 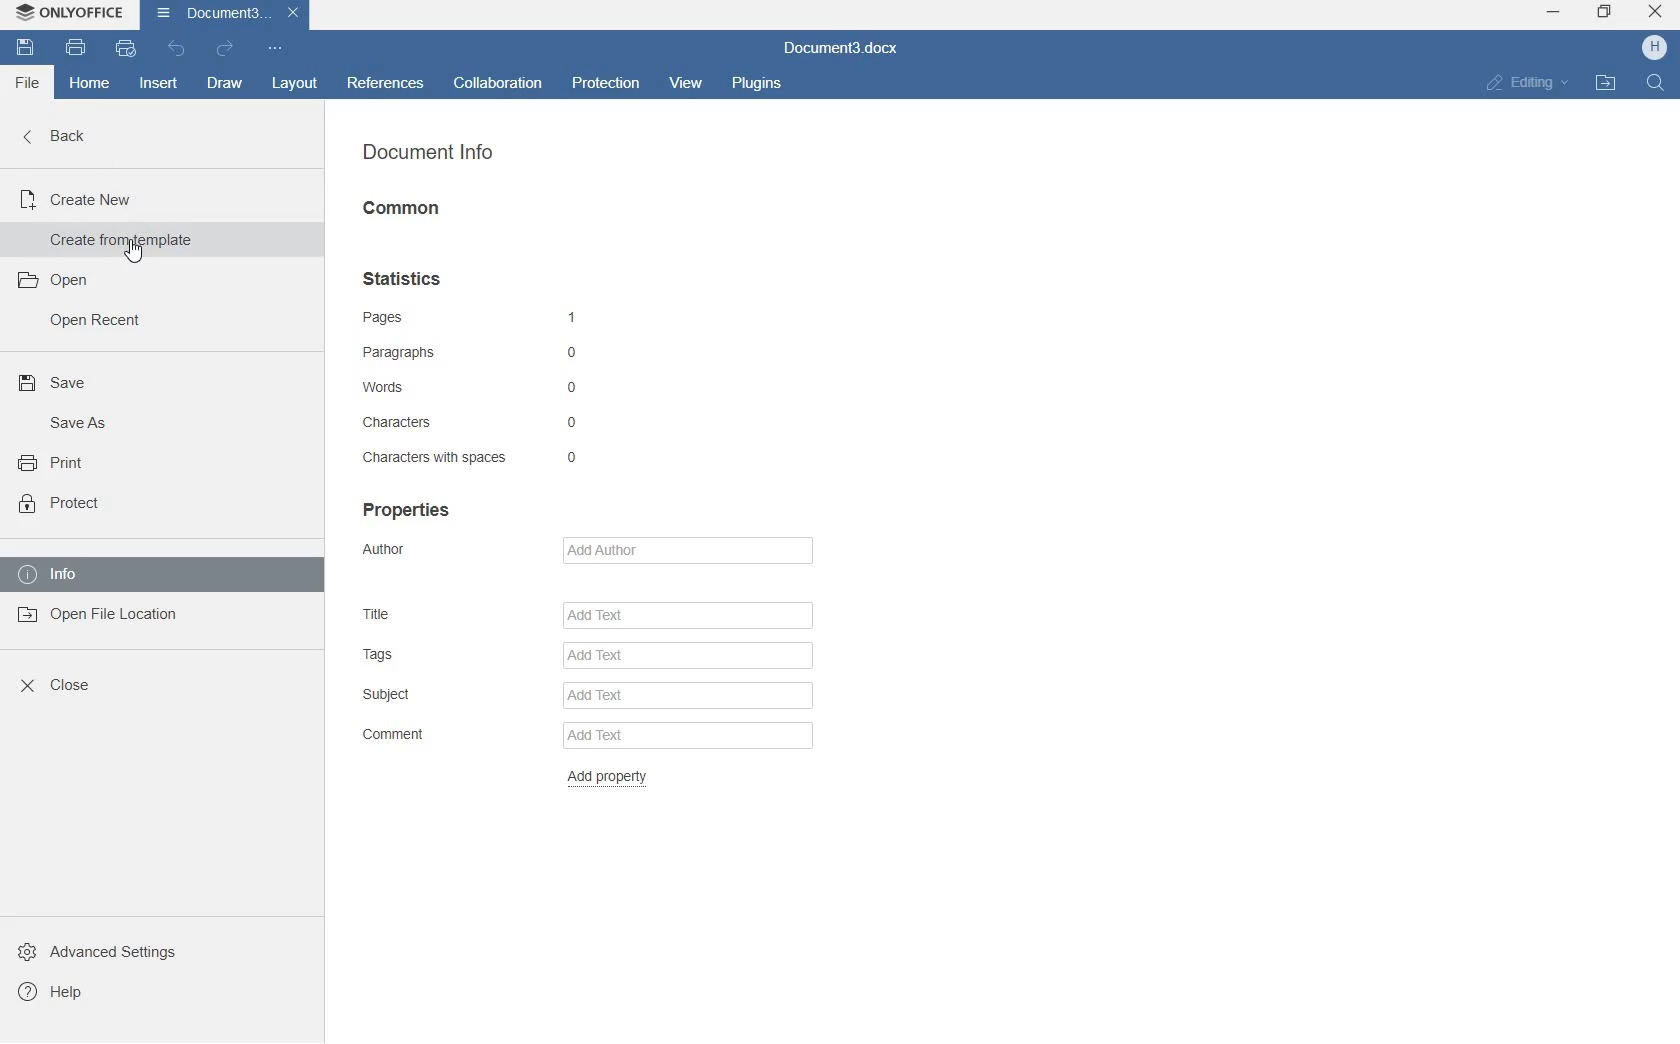 I want to click on advanced settings, so click(x=119, y=949).